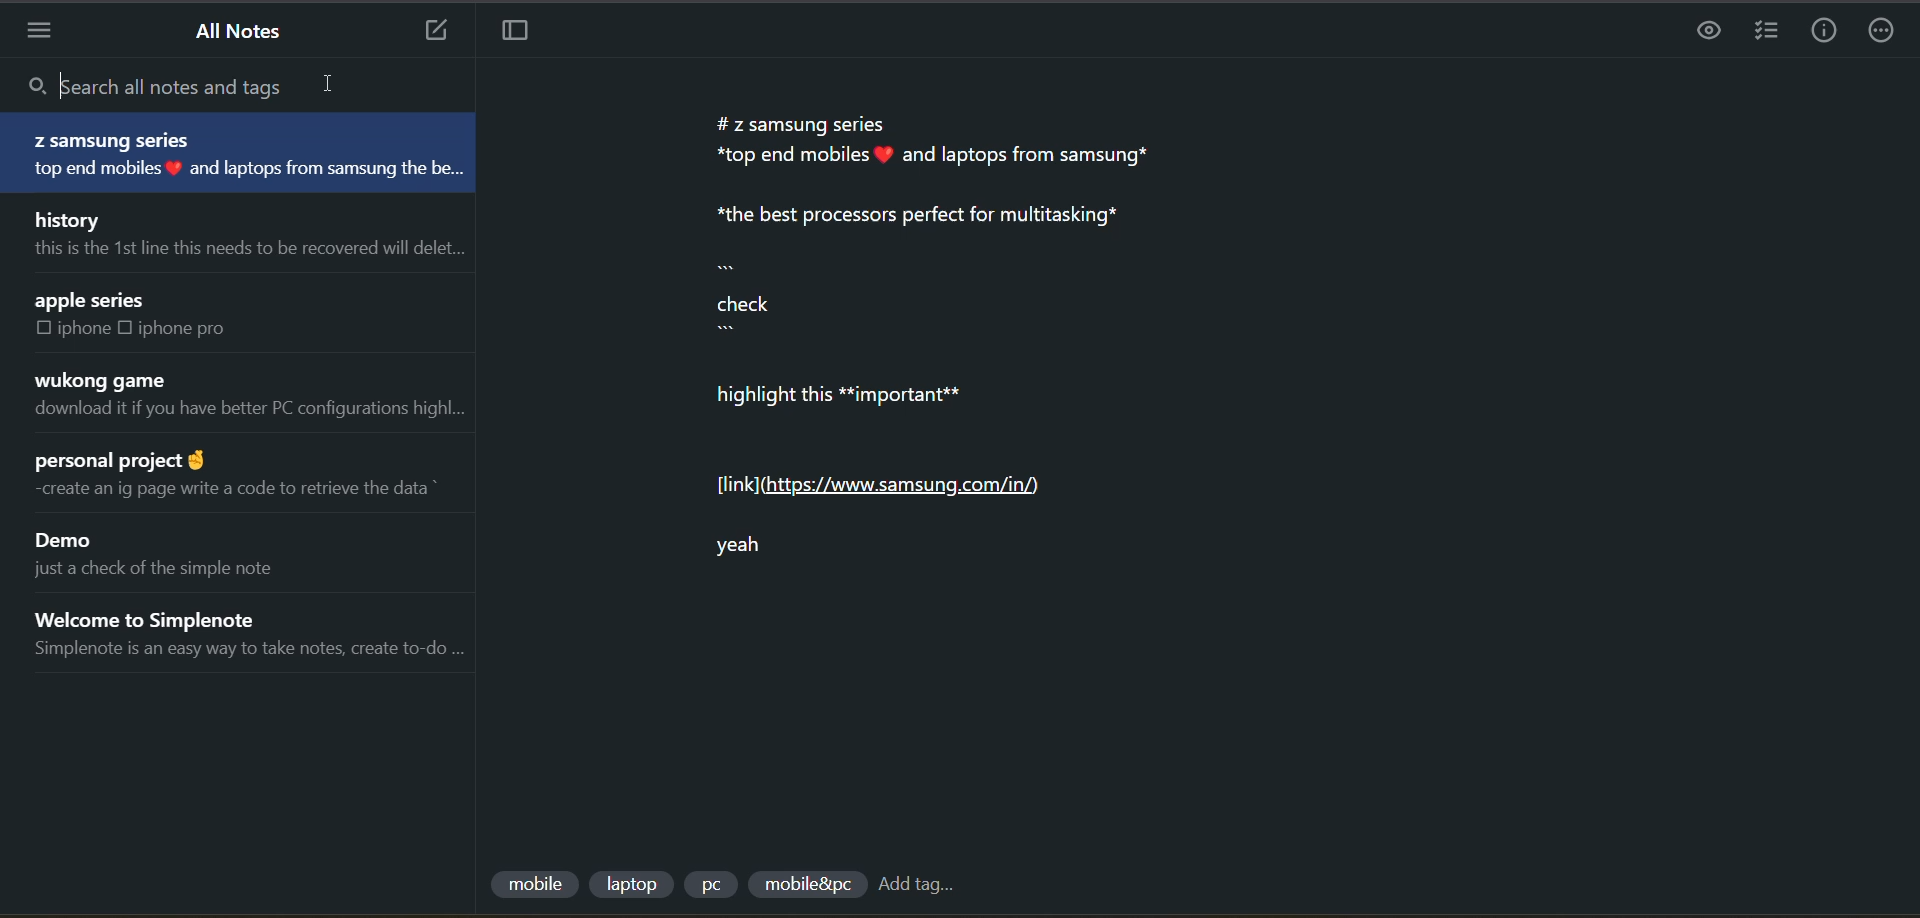 The height and width of the screenshot is (918, 1920). Describe the element at coordinates (955, 270) in the screenshot. I see `# 7 samsung series

*top end mobiles % and laptops from samsung*
*the best processors perfect for multitasking*
check

highlight this **important**` at that location.